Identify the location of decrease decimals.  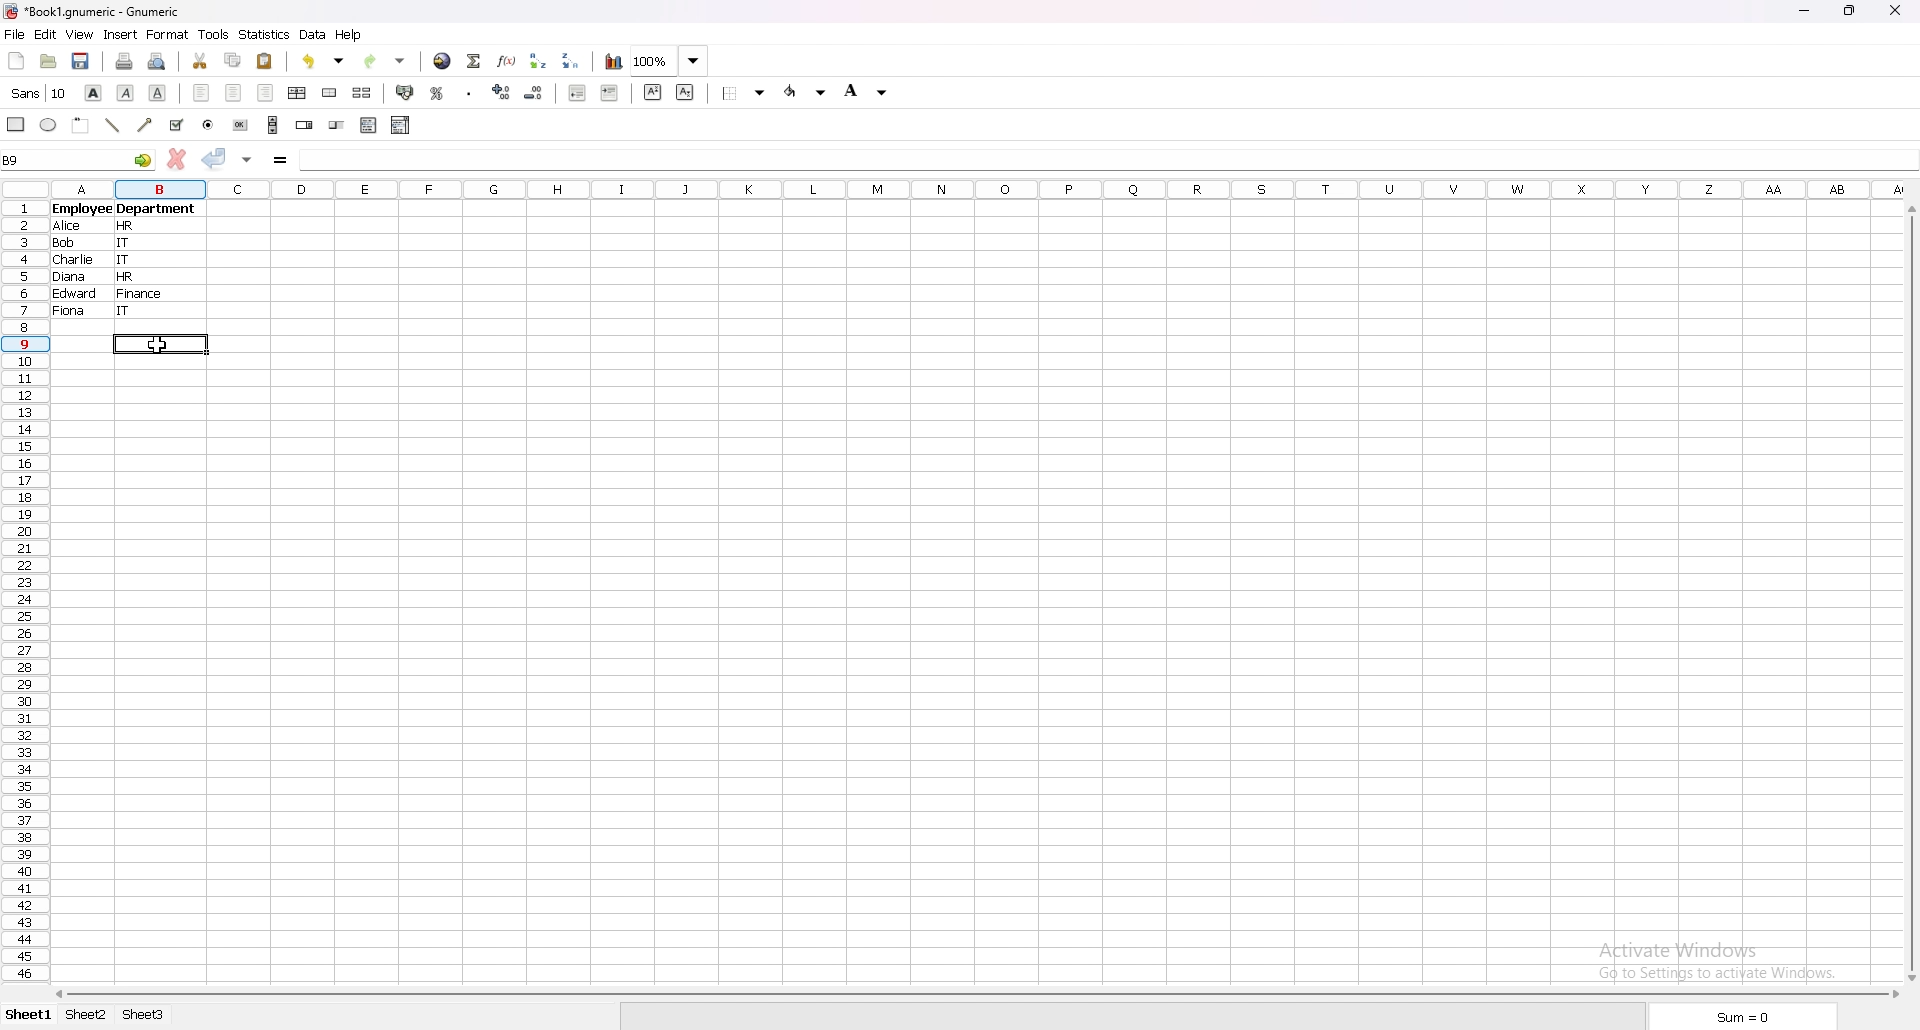
(535, 93).